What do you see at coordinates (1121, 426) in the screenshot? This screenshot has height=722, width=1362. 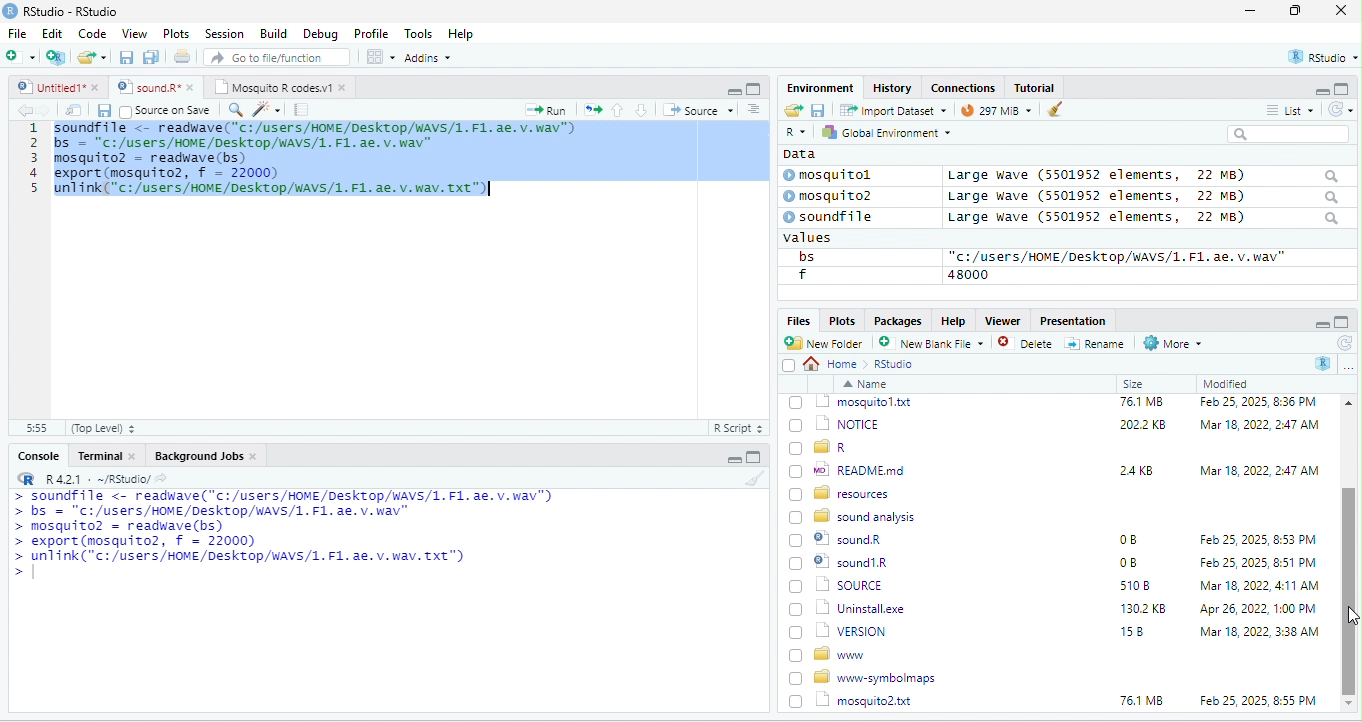 I see `0B` at bounding box center [1121, 426].